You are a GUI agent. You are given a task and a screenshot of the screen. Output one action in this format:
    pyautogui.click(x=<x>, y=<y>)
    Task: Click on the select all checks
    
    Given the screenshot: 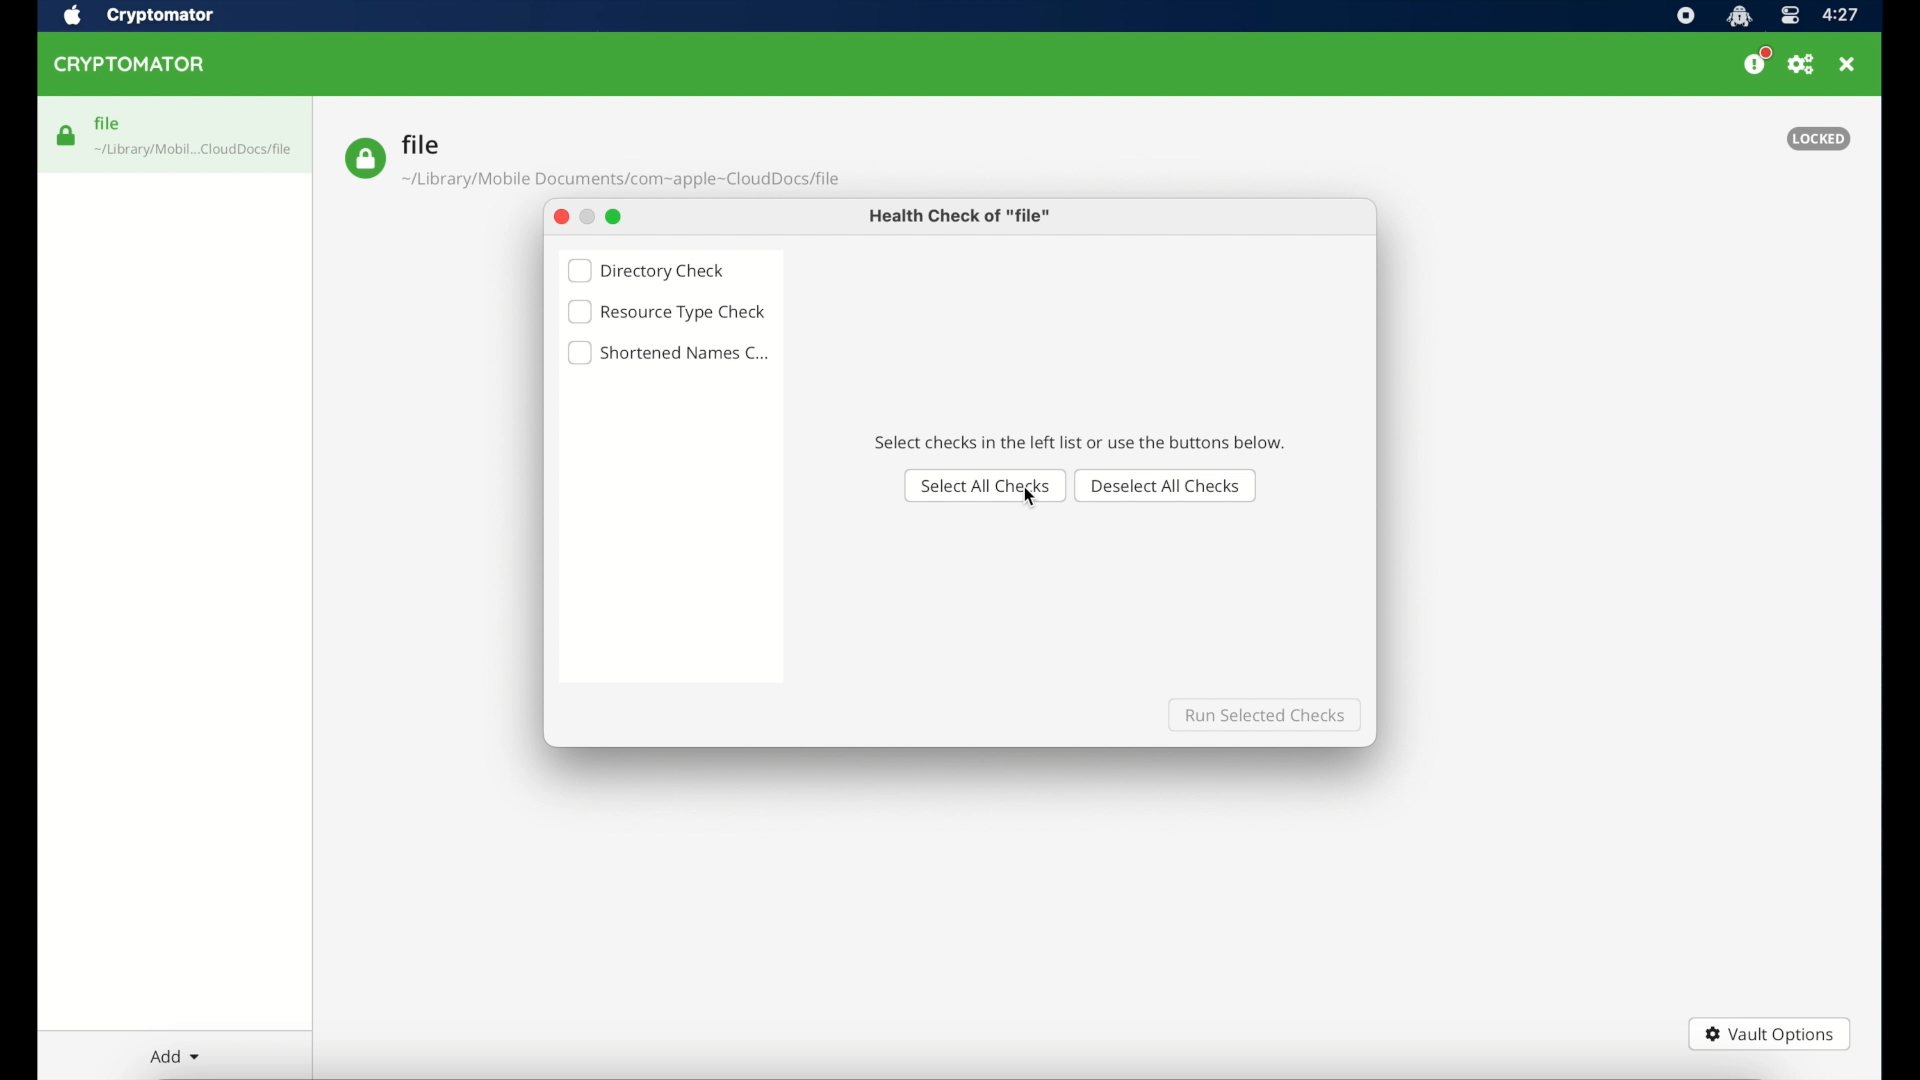 What is the action you would take?
    pyautogui.click(x=980, y=483)
    